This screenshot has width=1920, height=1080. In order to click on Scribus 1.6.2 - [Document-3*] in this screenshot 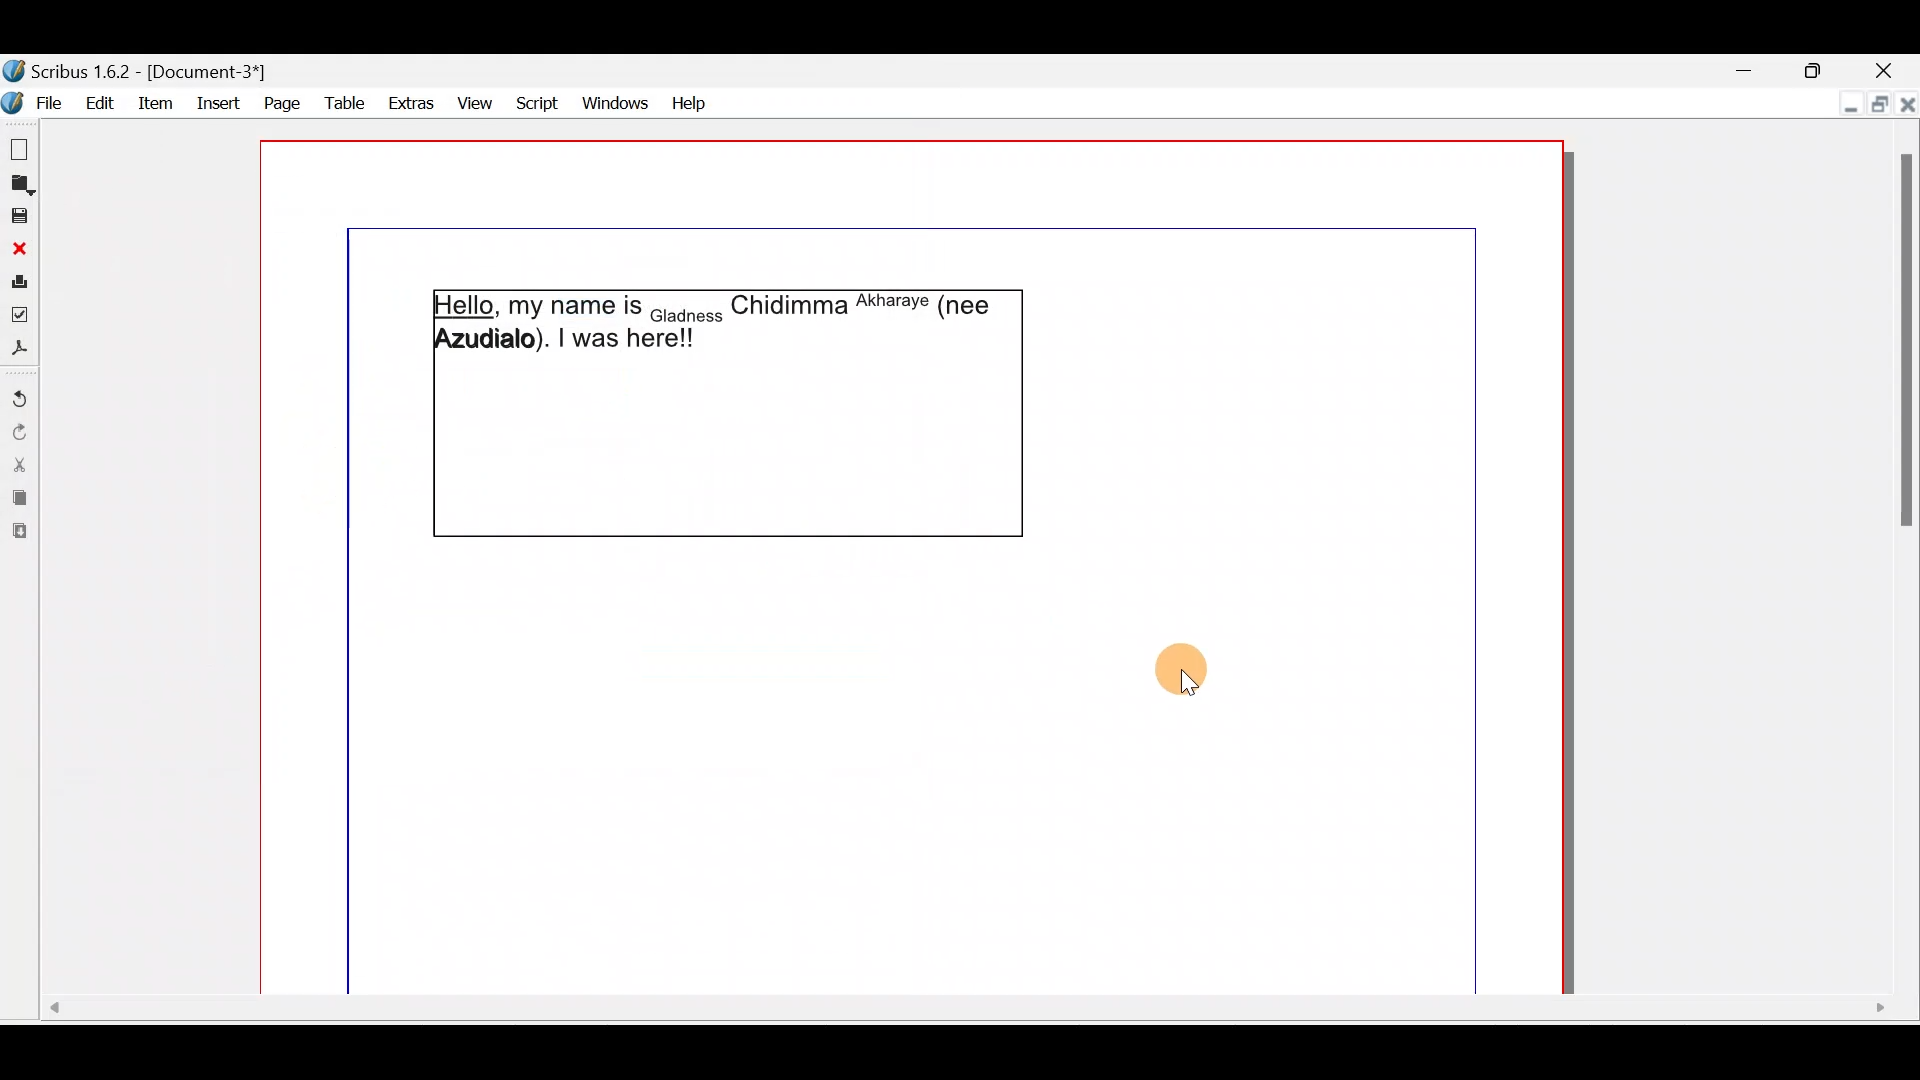, I will do `click(146, 73)`.